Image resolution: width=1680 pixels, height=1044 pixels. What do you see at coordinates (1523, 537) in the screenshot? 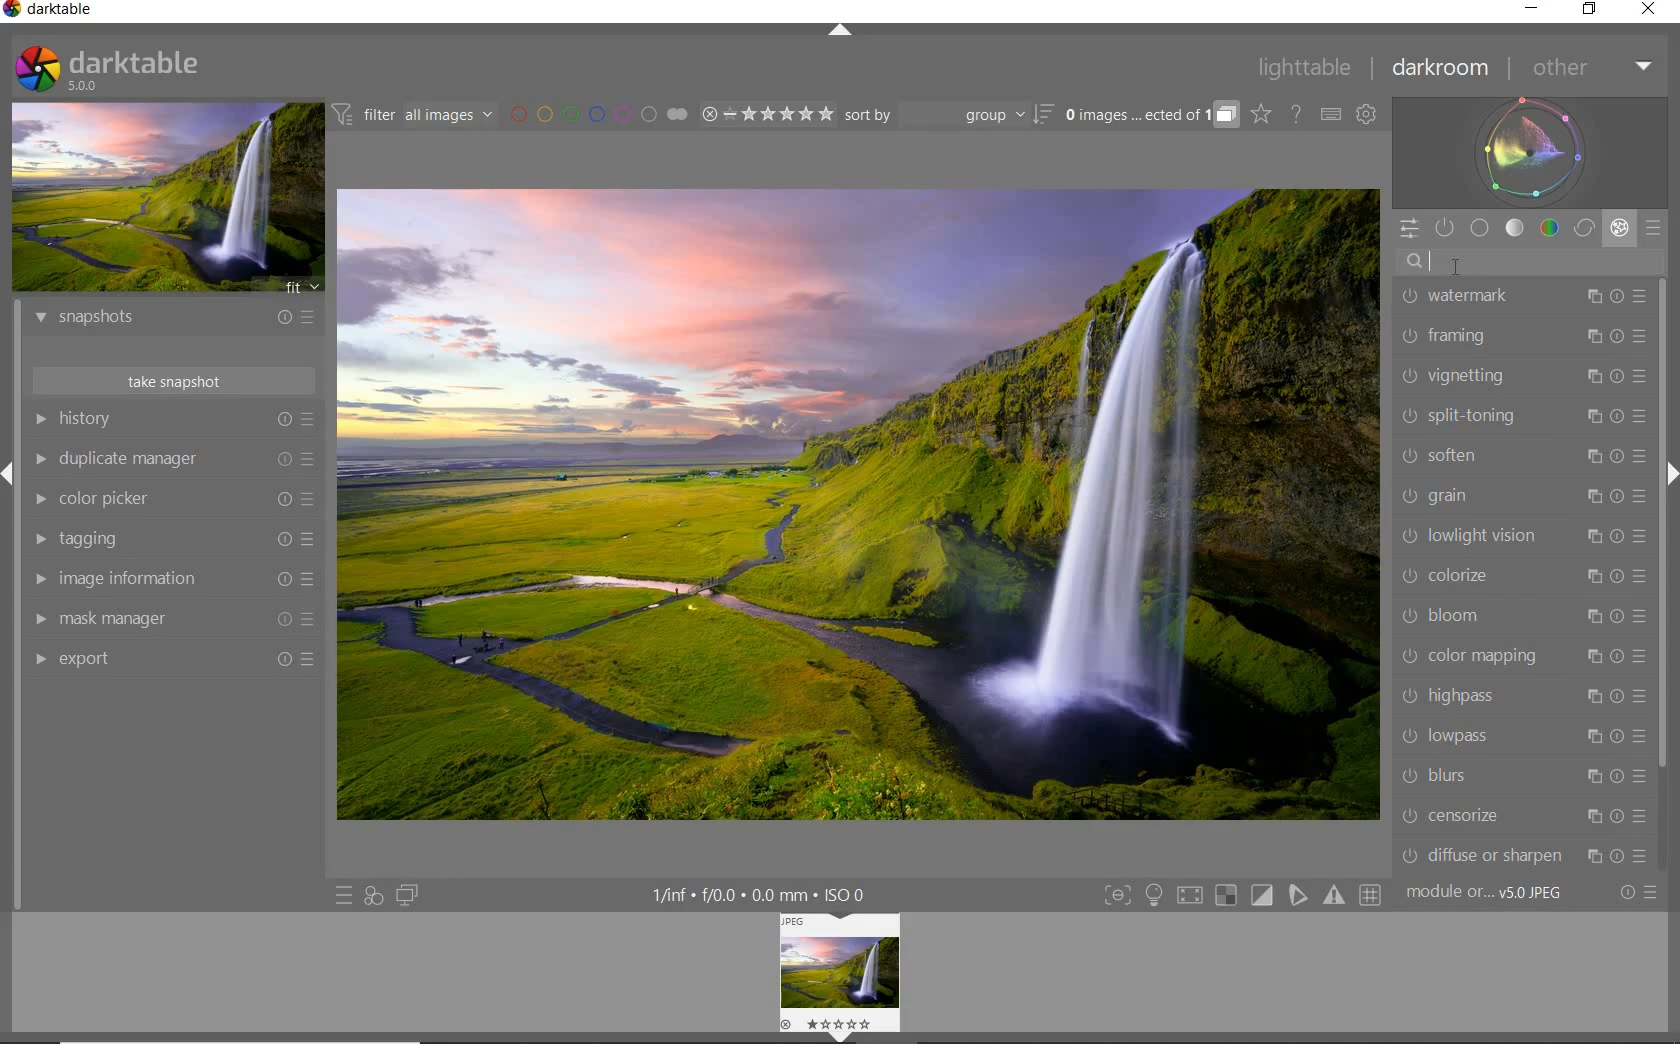
I see `lowlight vision` at bounding box center [1523, 537].